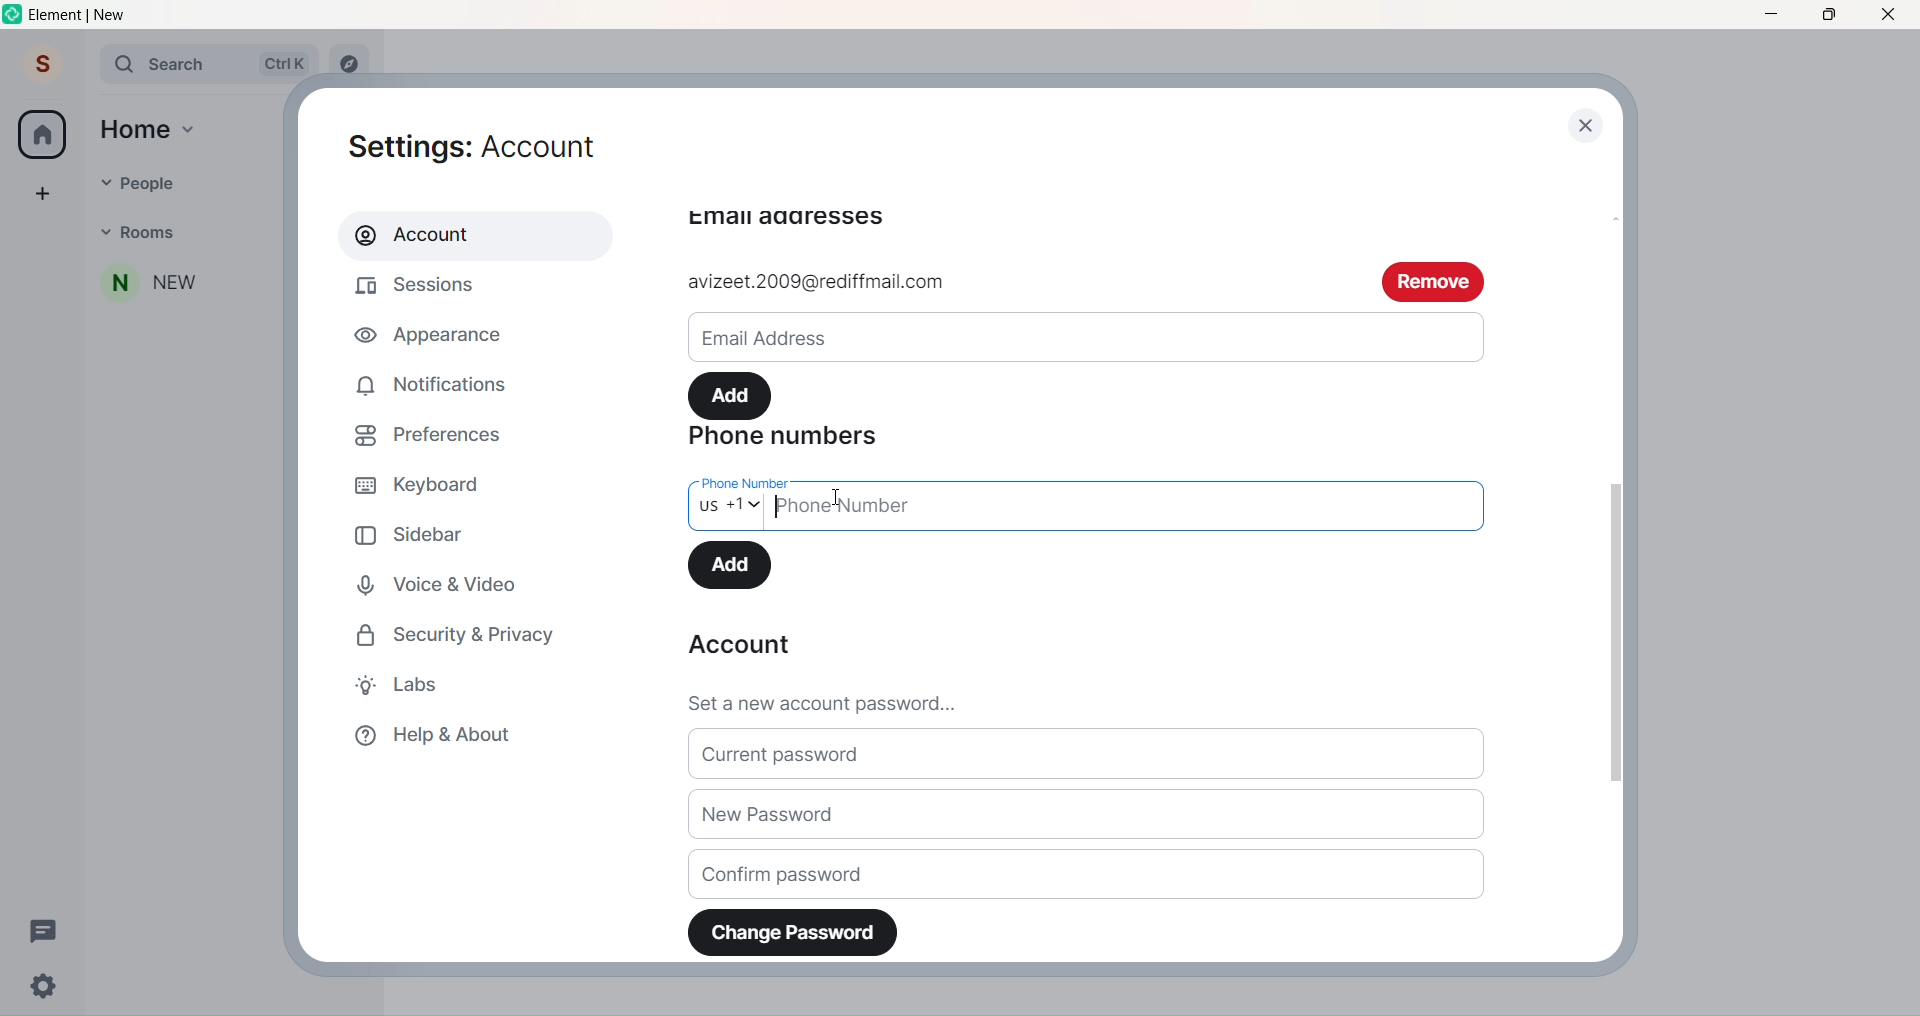  I want to click on Home, so click(42, 135).